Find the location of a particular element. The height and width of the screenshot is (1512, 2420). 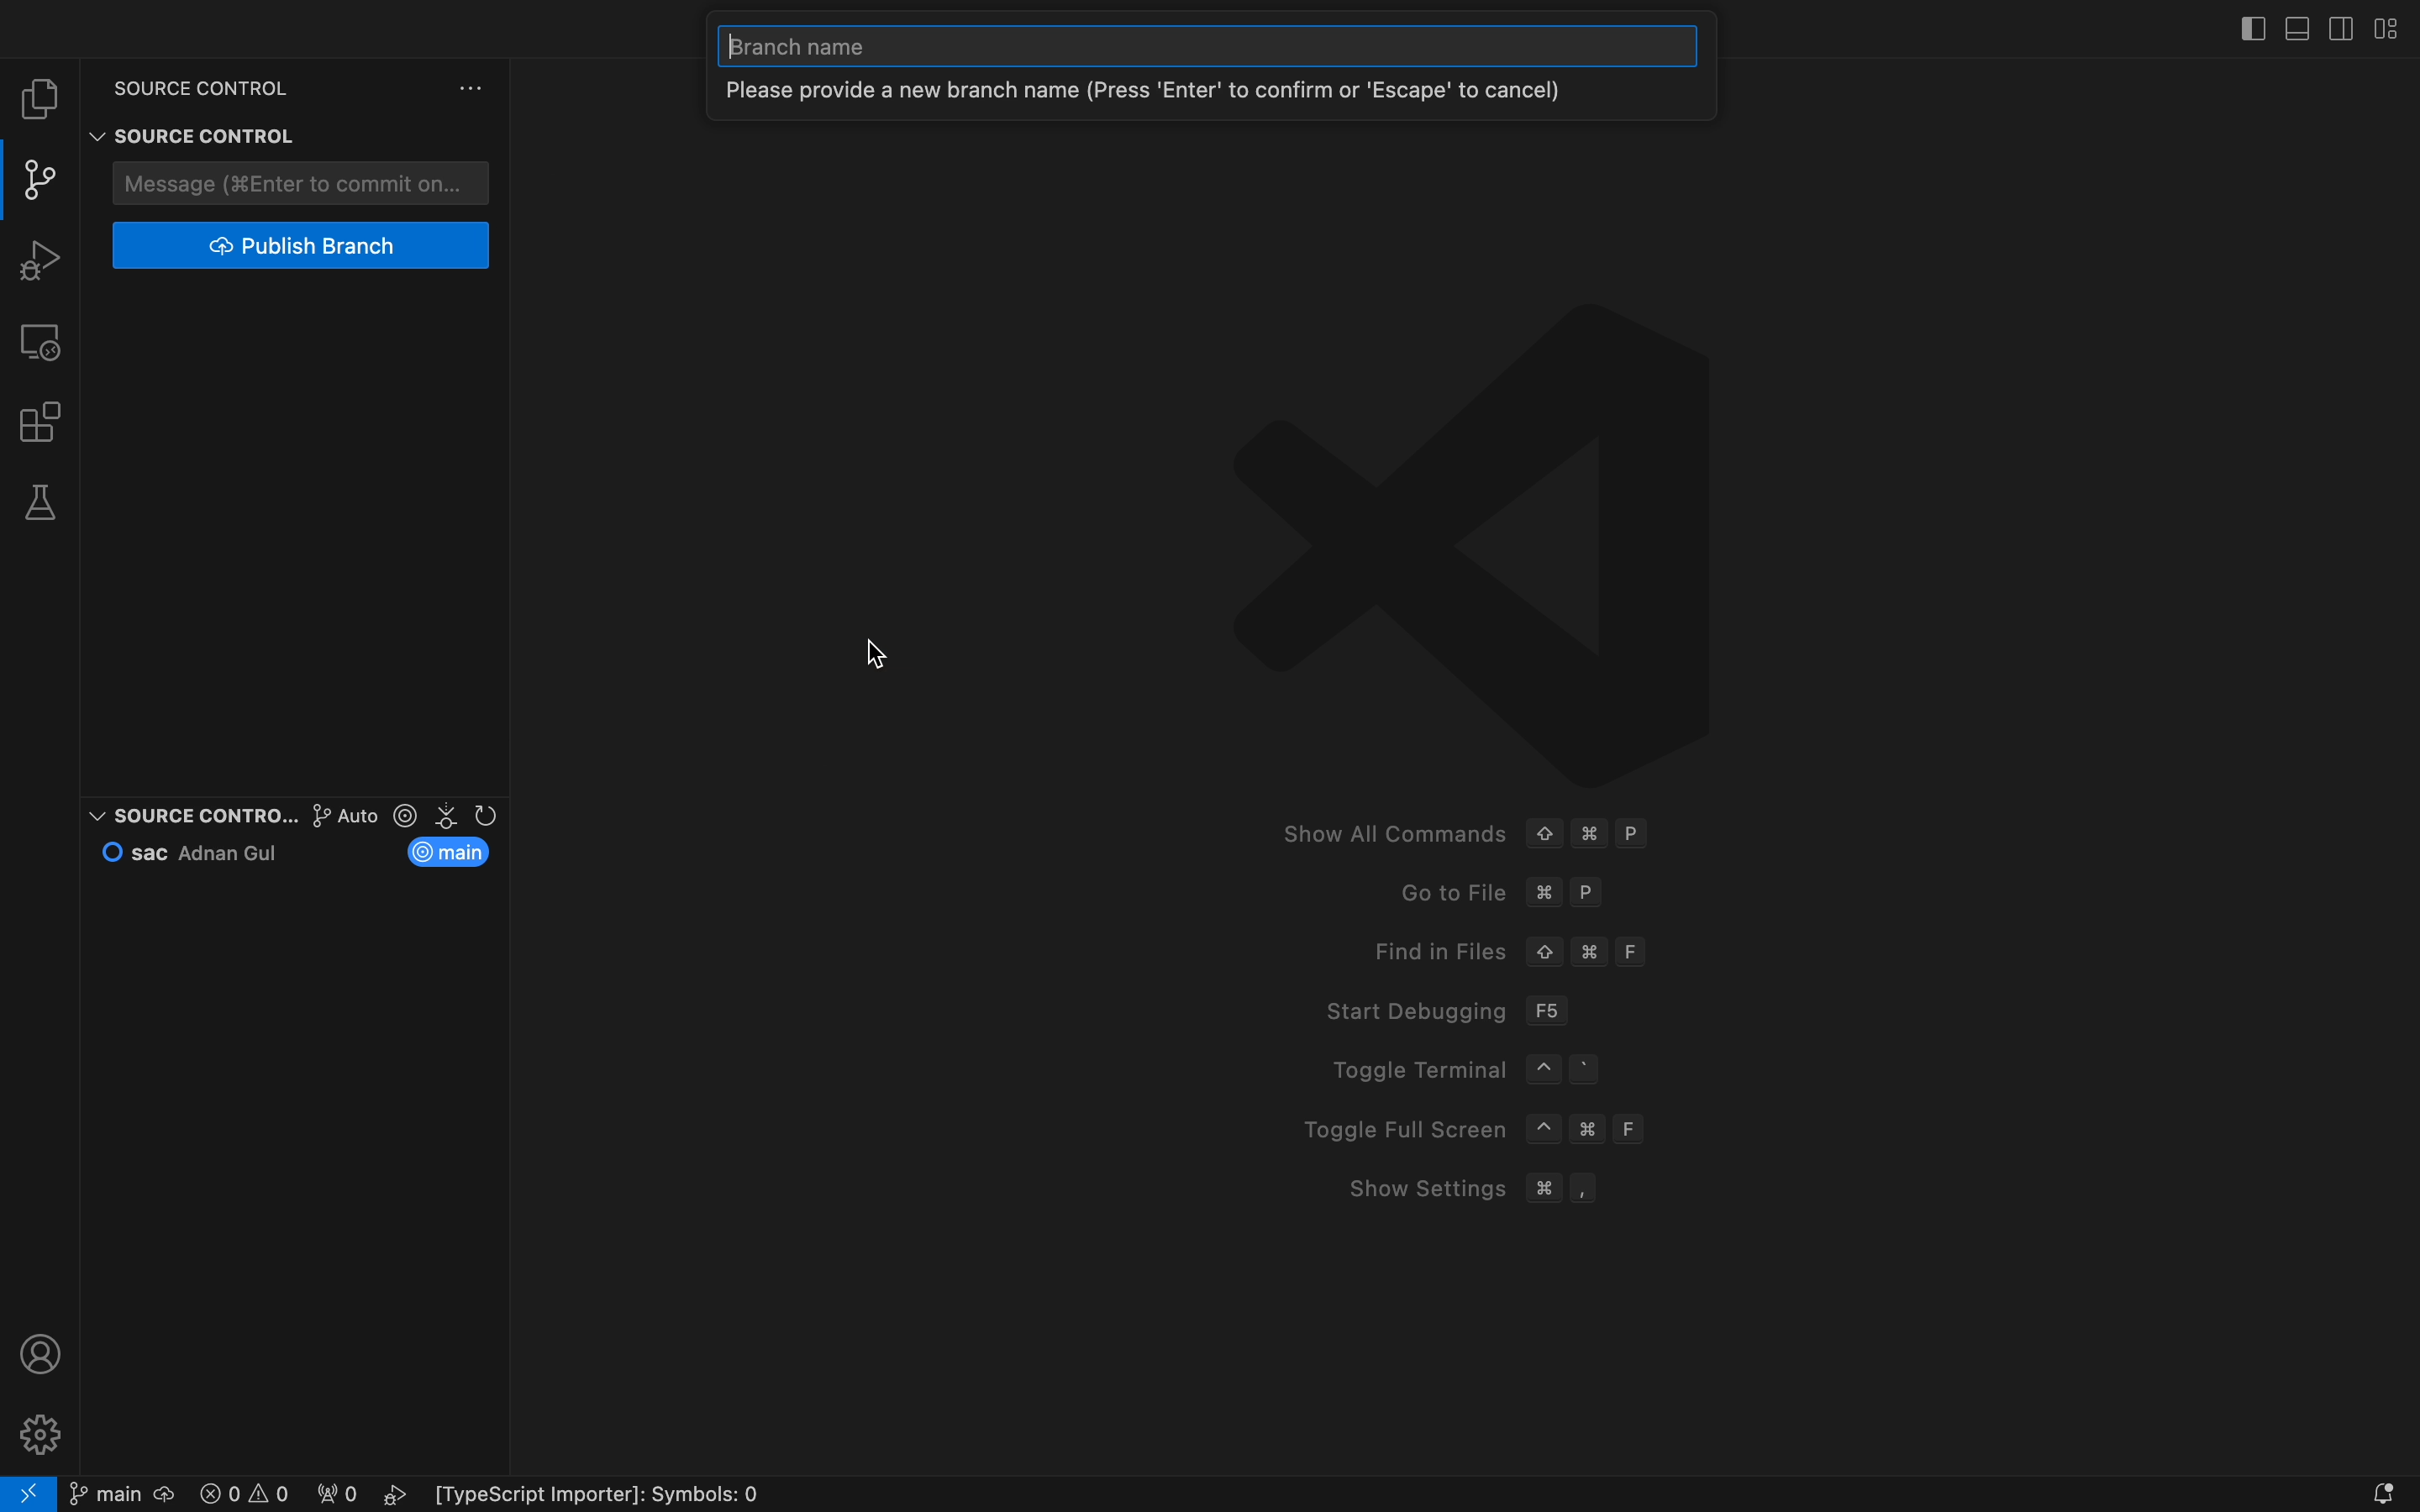

toggle bar is located at coordinates (2244, 24).